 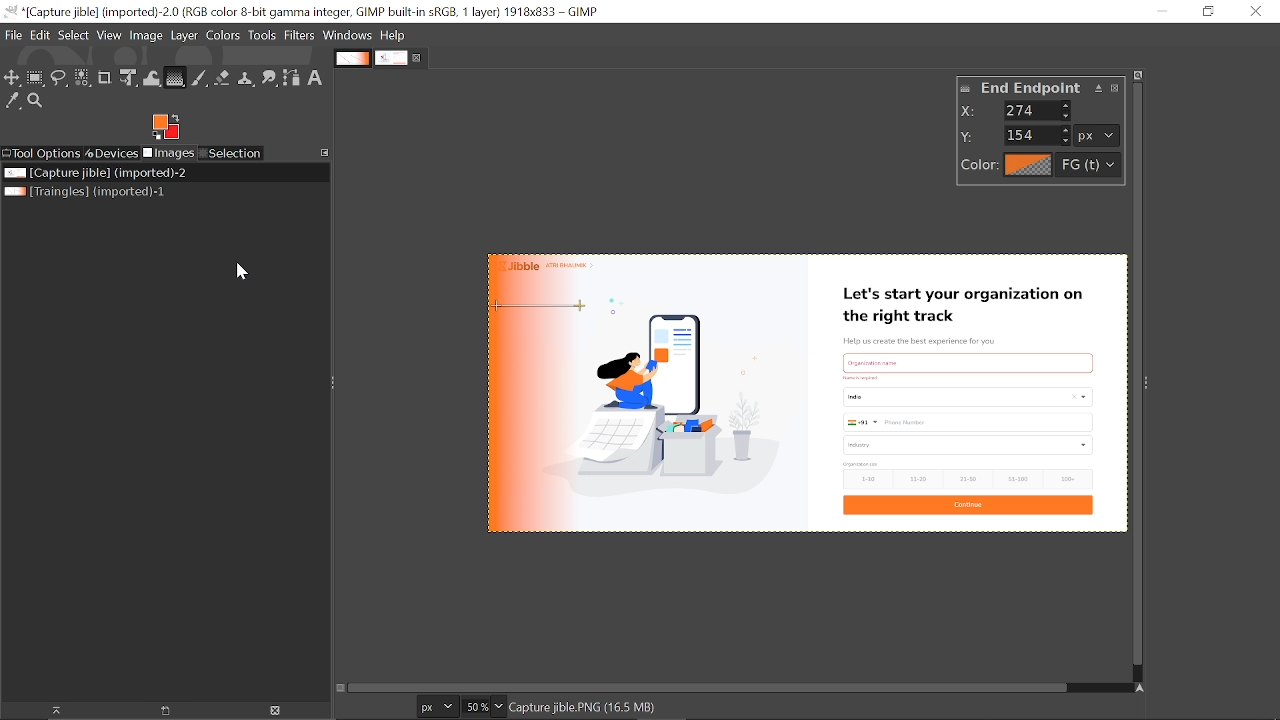 What do you see at coordinates (325, 153) in the screenshot?
I see `Configure this tab` at bounding box center [325, 153].